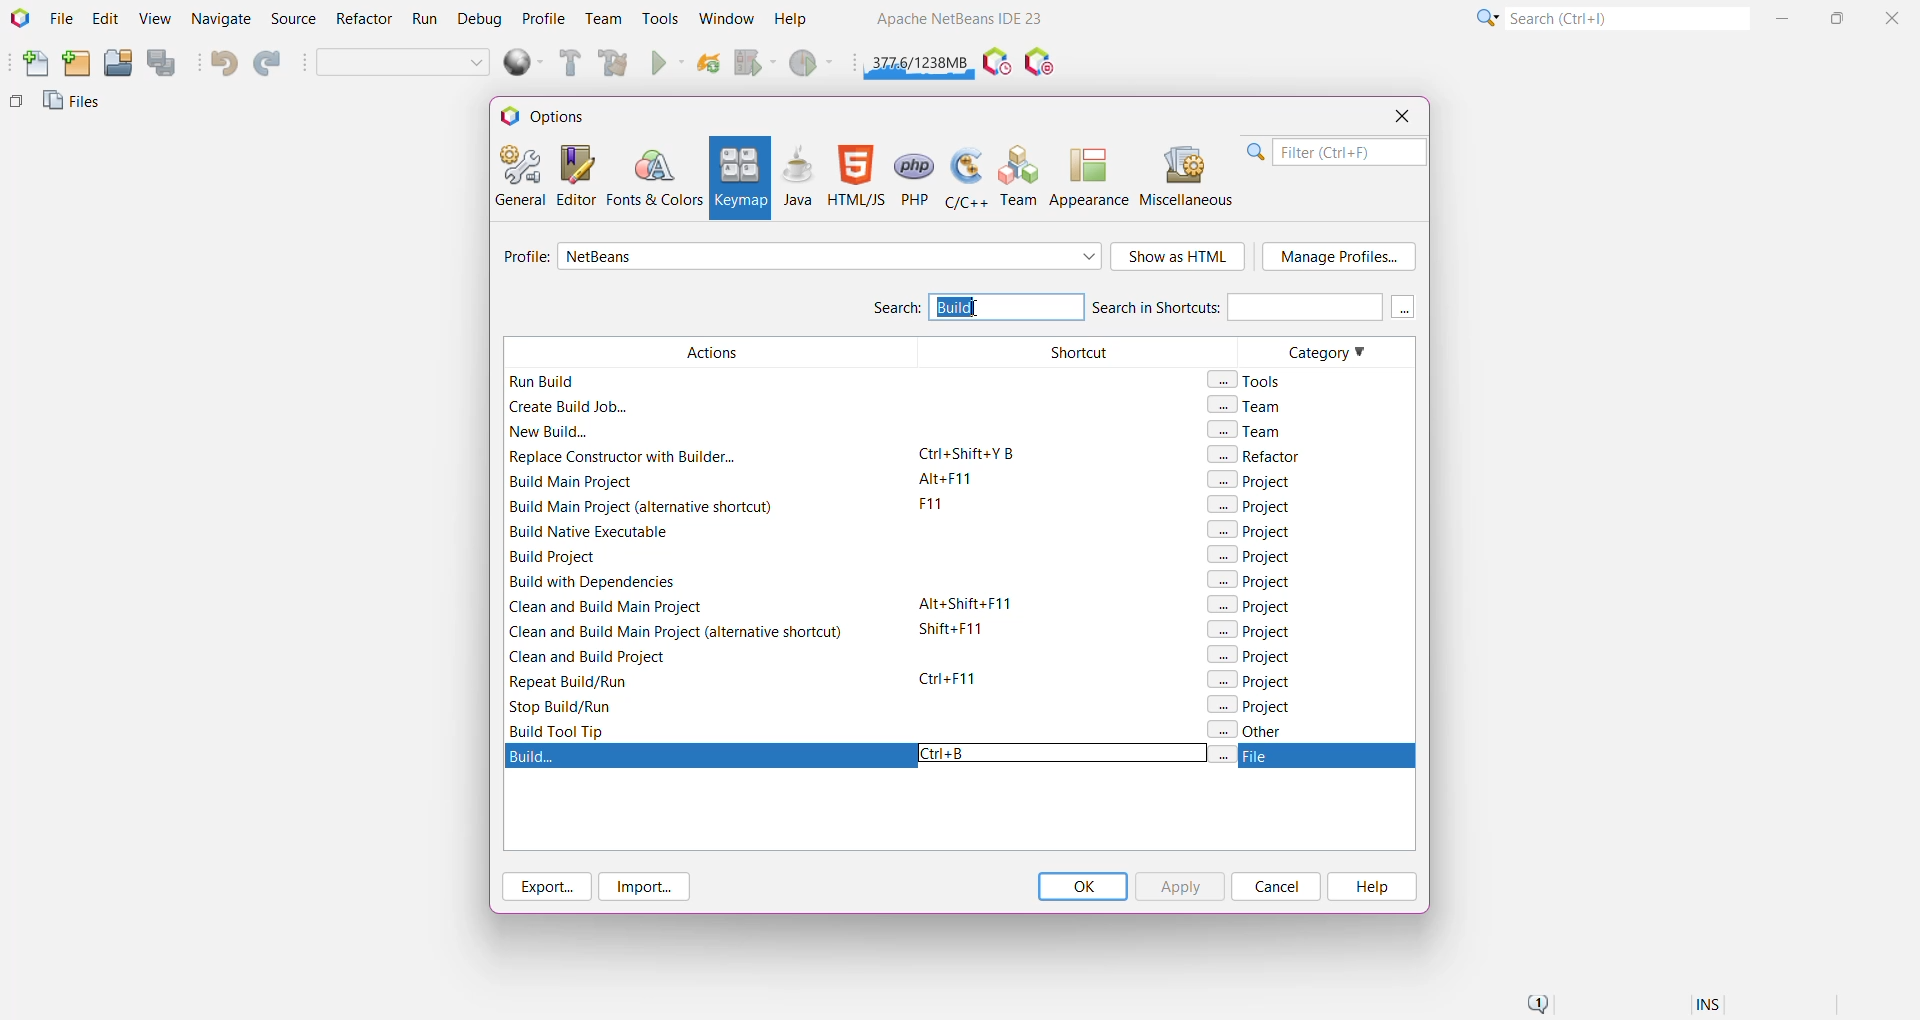 This screenshot has height=1020, width=1920. I want to click on Build Main Project, so click(567, 63).